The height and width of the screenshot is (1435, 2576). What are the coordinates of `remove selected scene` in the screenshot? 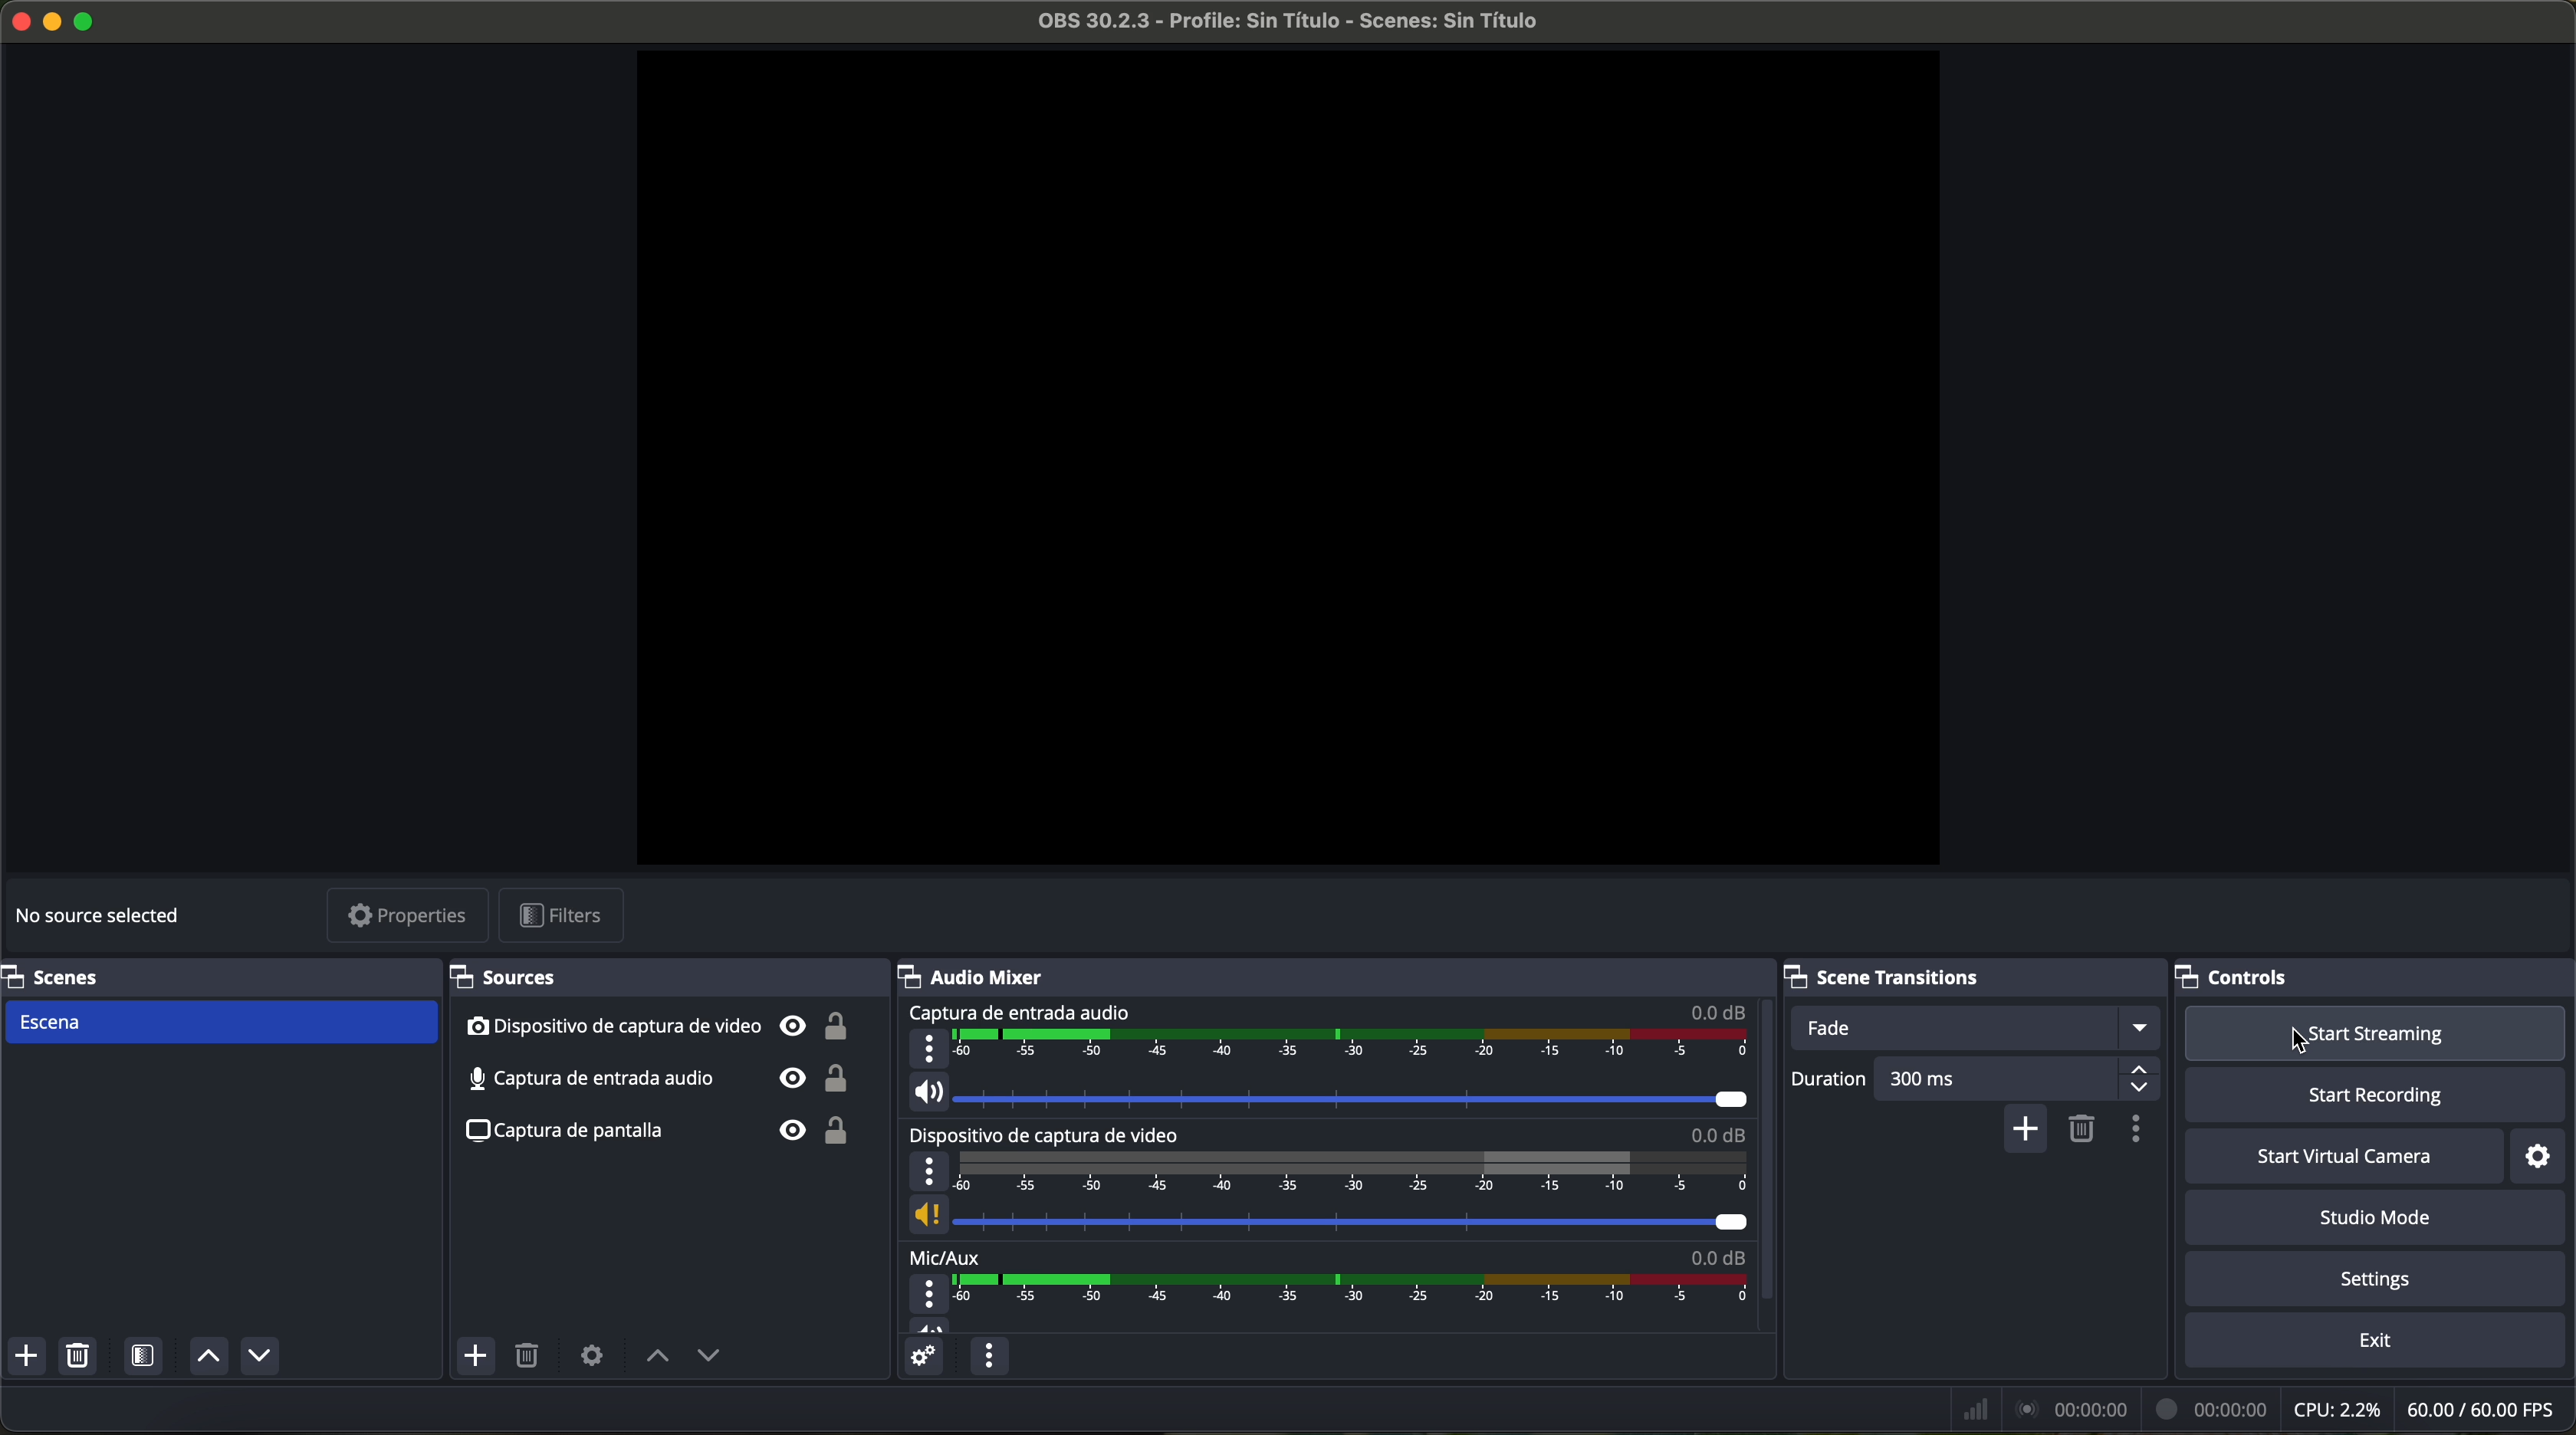 It's located at (82, 1359).